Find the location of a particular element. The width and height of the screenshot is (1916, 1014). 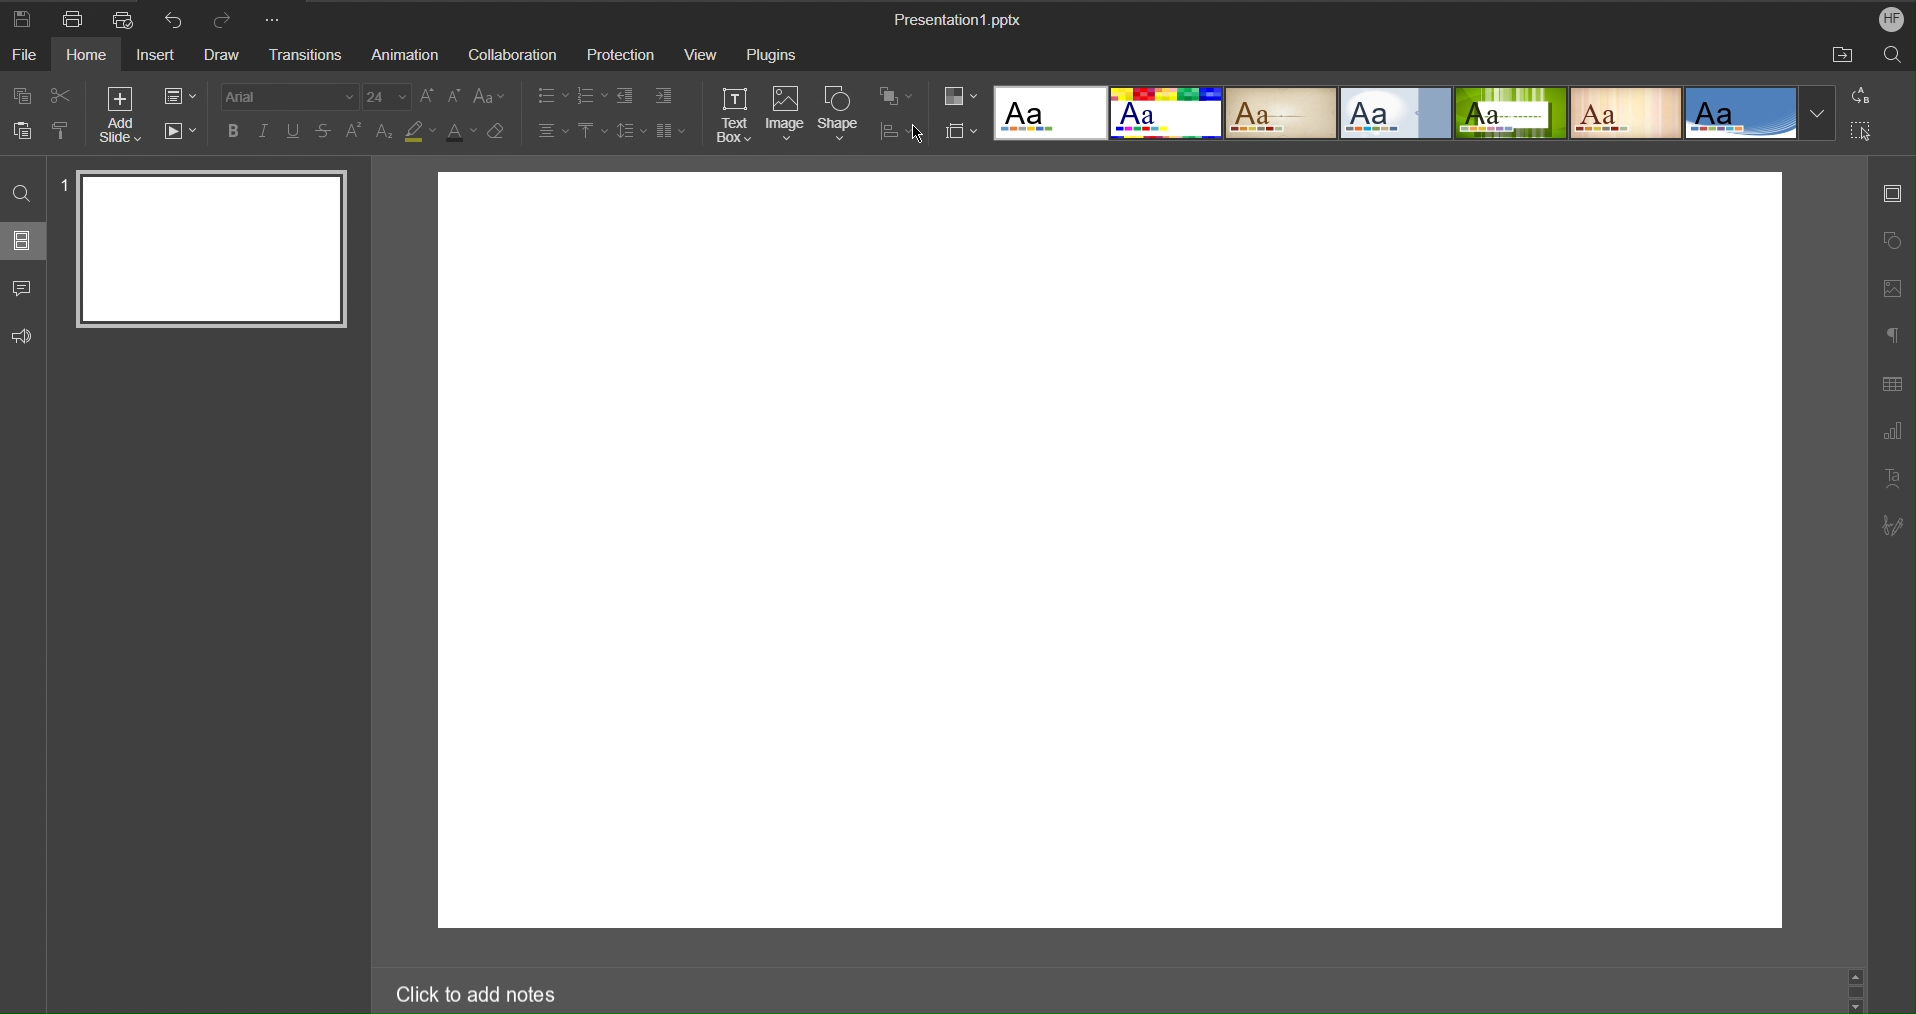

Font size is located at coordinates (386, 96).